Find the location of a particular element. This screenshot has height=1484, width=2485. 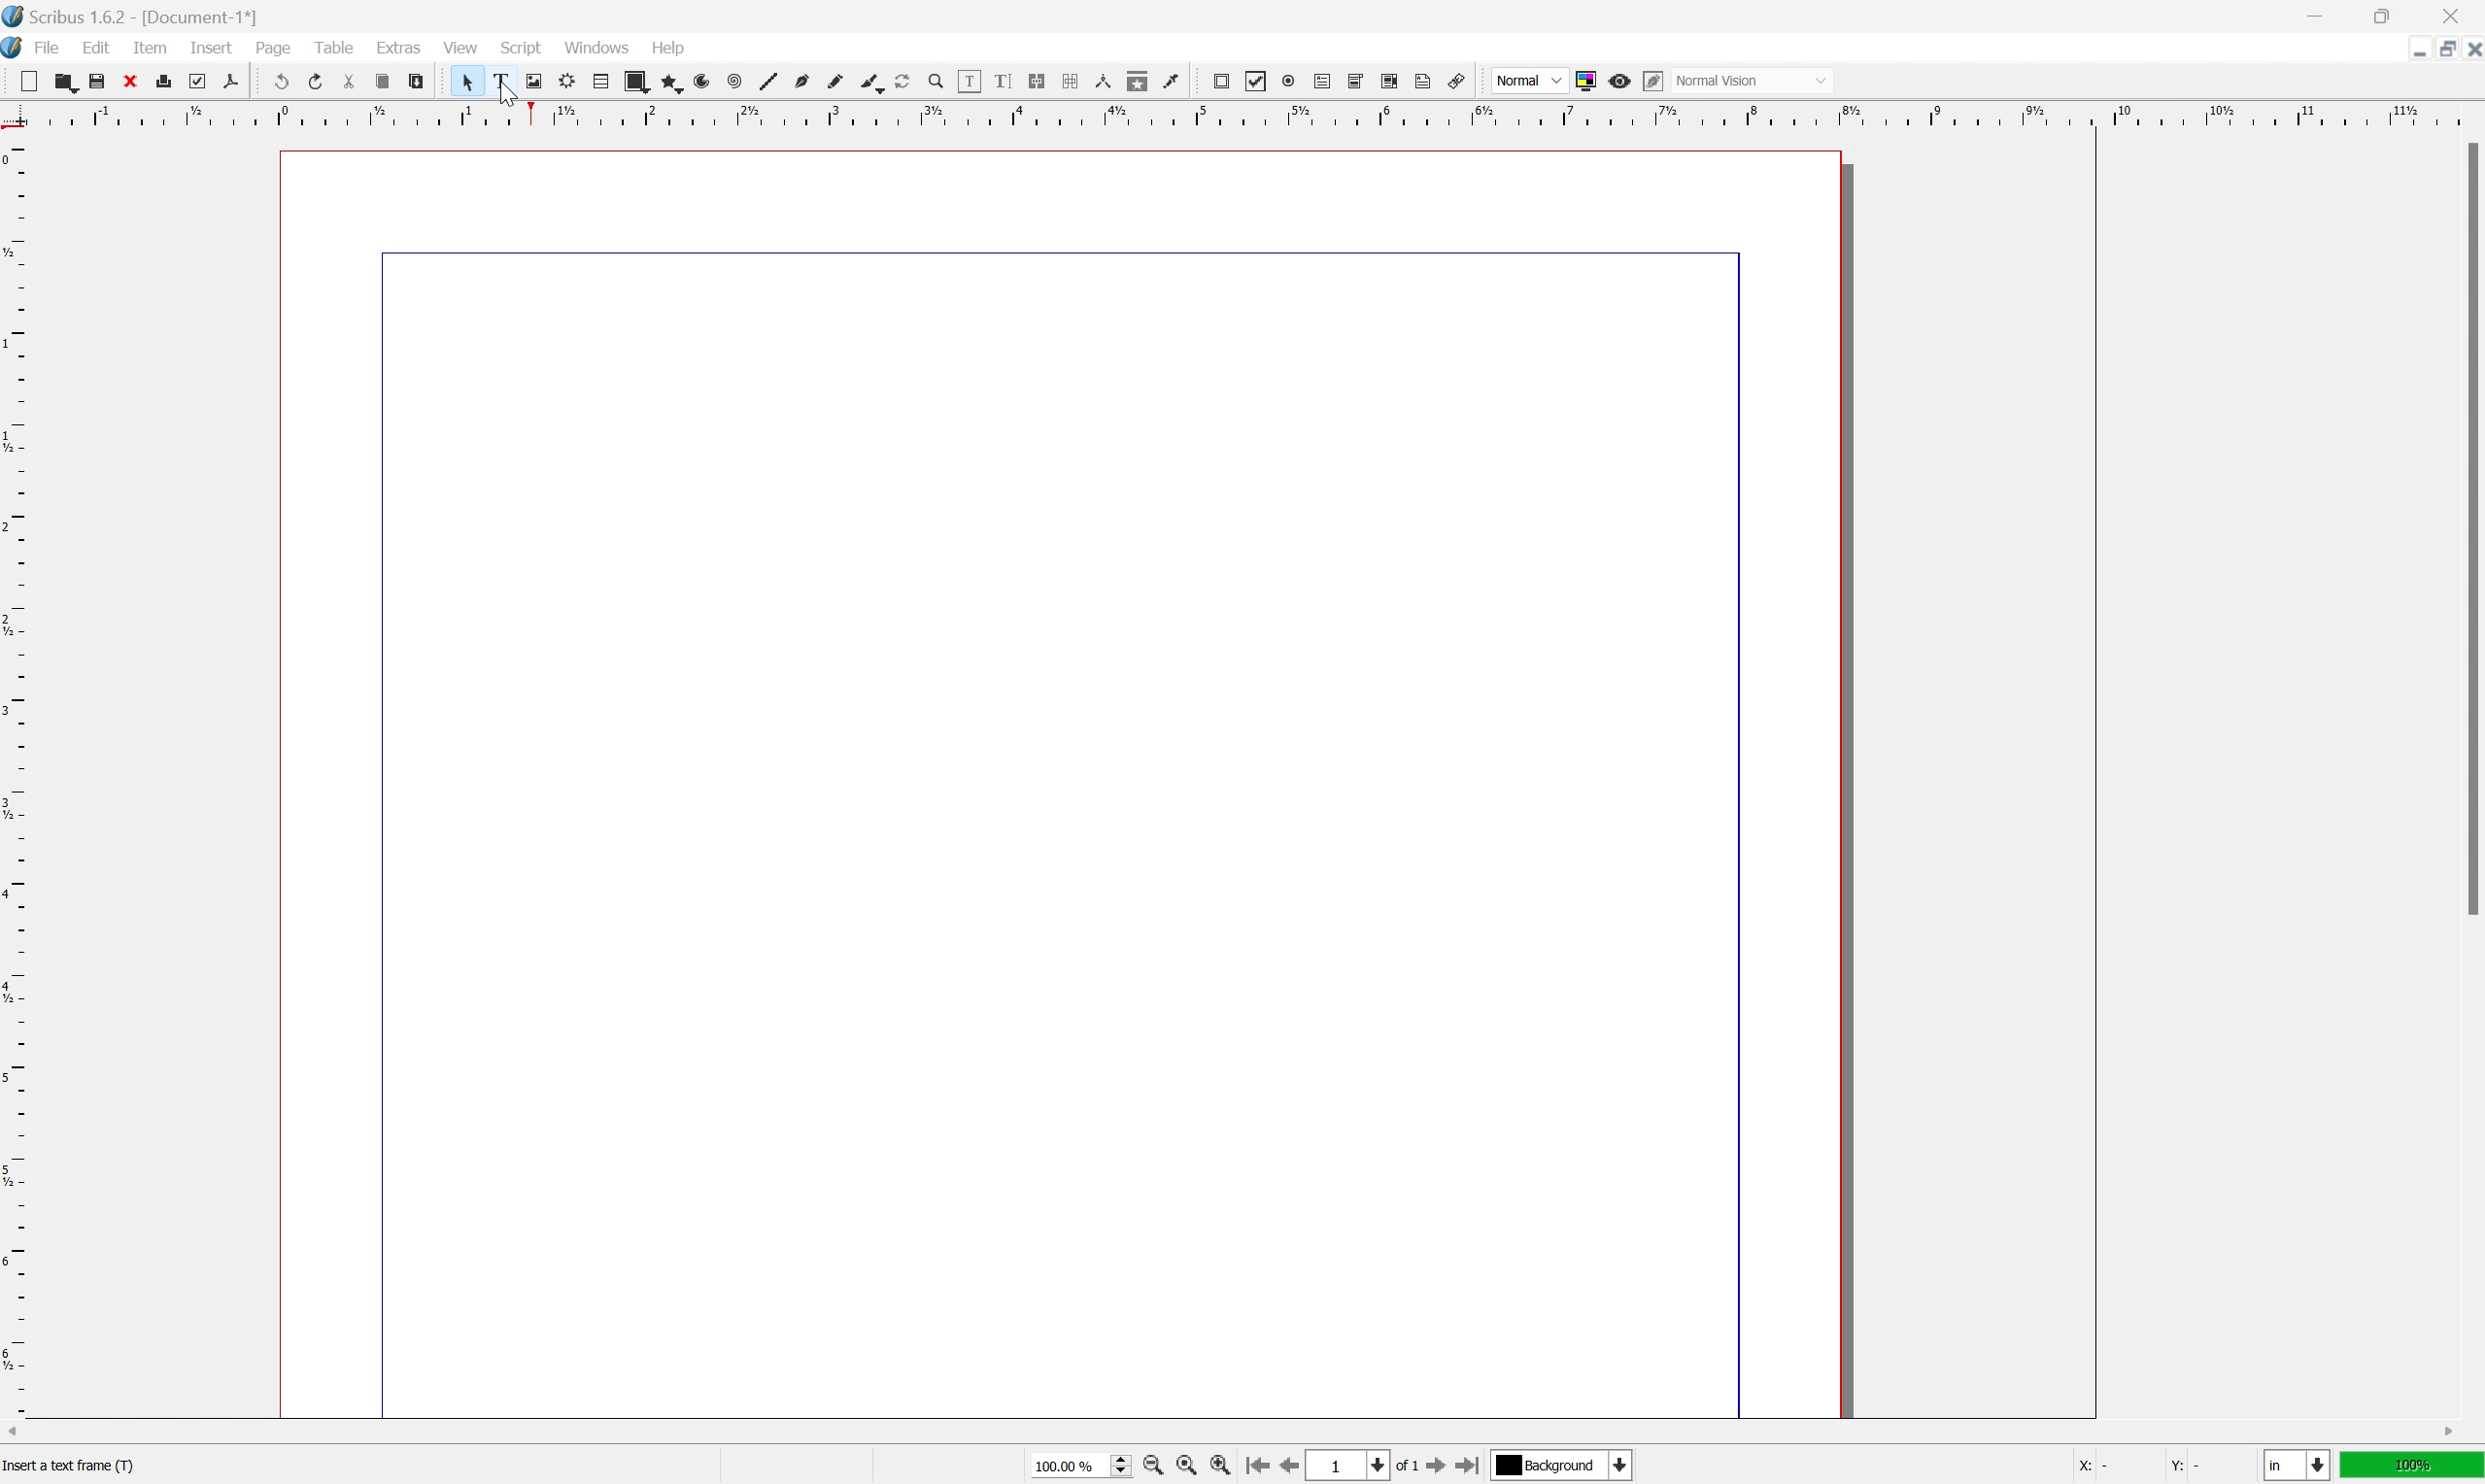

application logo is located at coordinates (16, 50).